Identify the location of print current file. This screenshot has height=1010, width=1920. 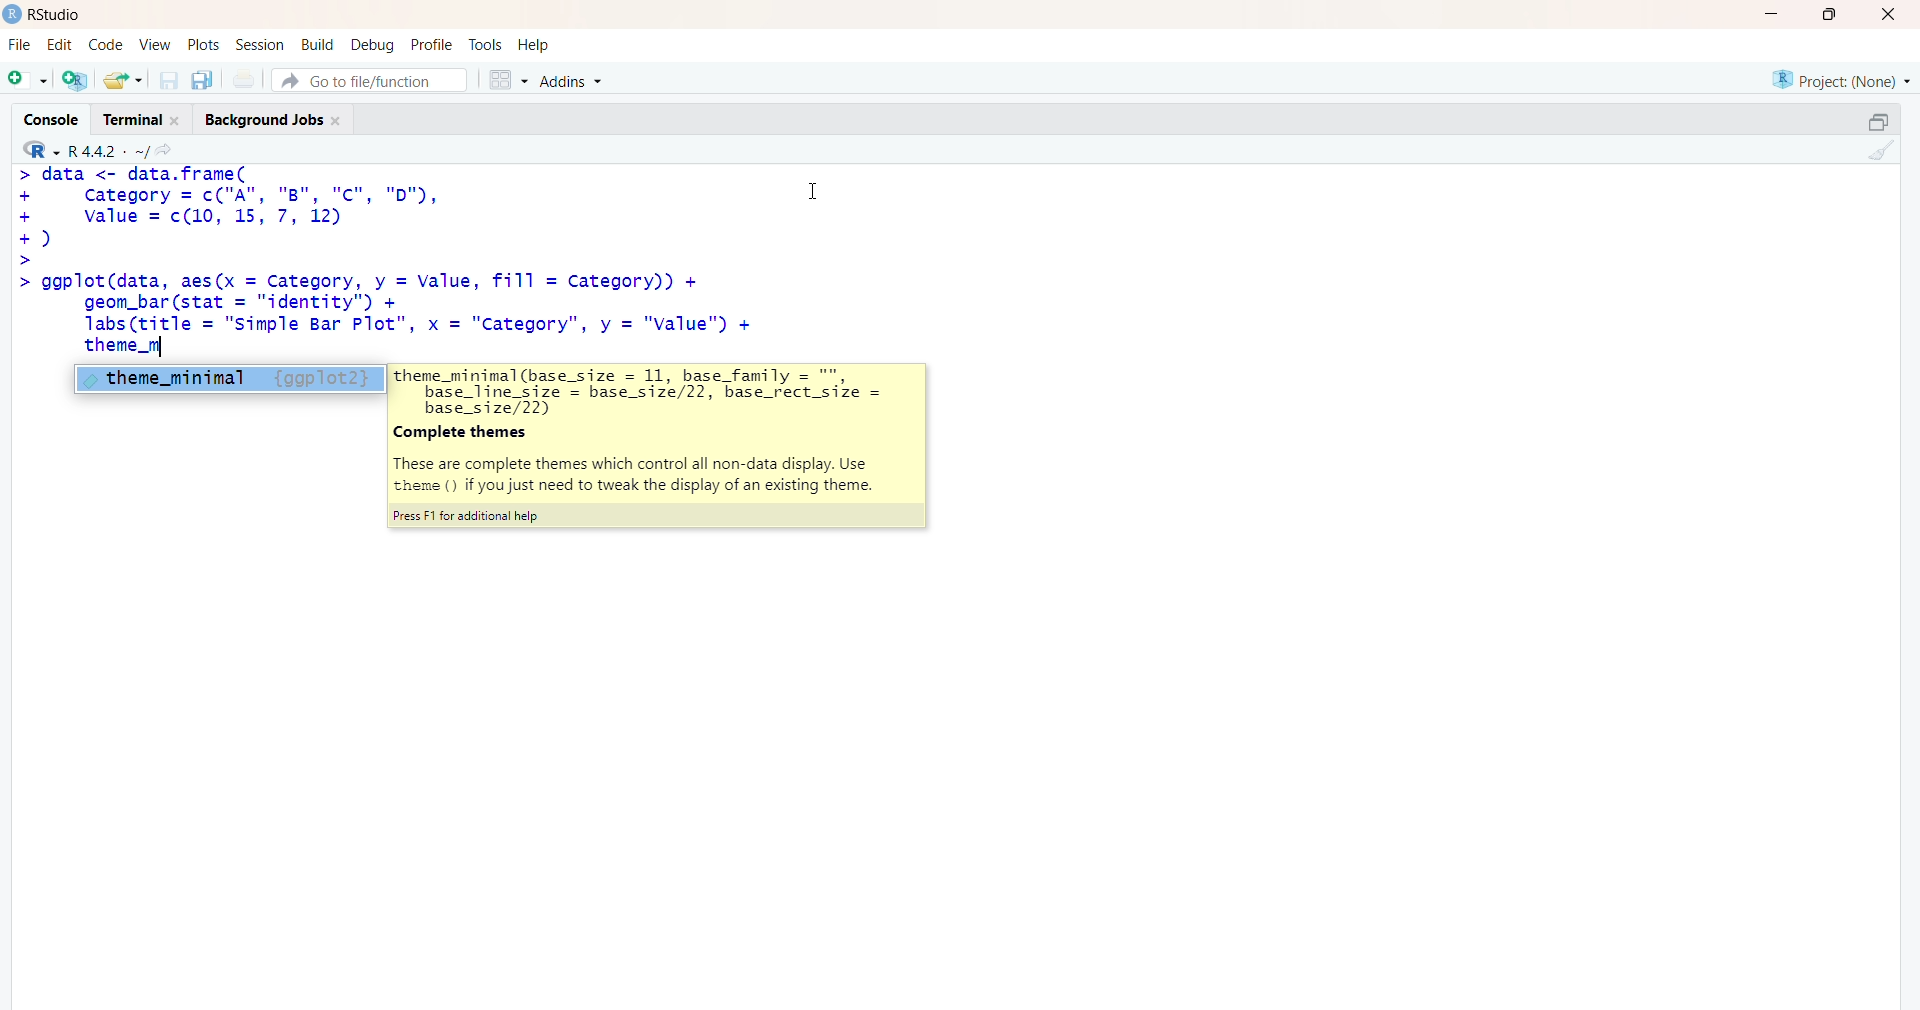
(241, 79).